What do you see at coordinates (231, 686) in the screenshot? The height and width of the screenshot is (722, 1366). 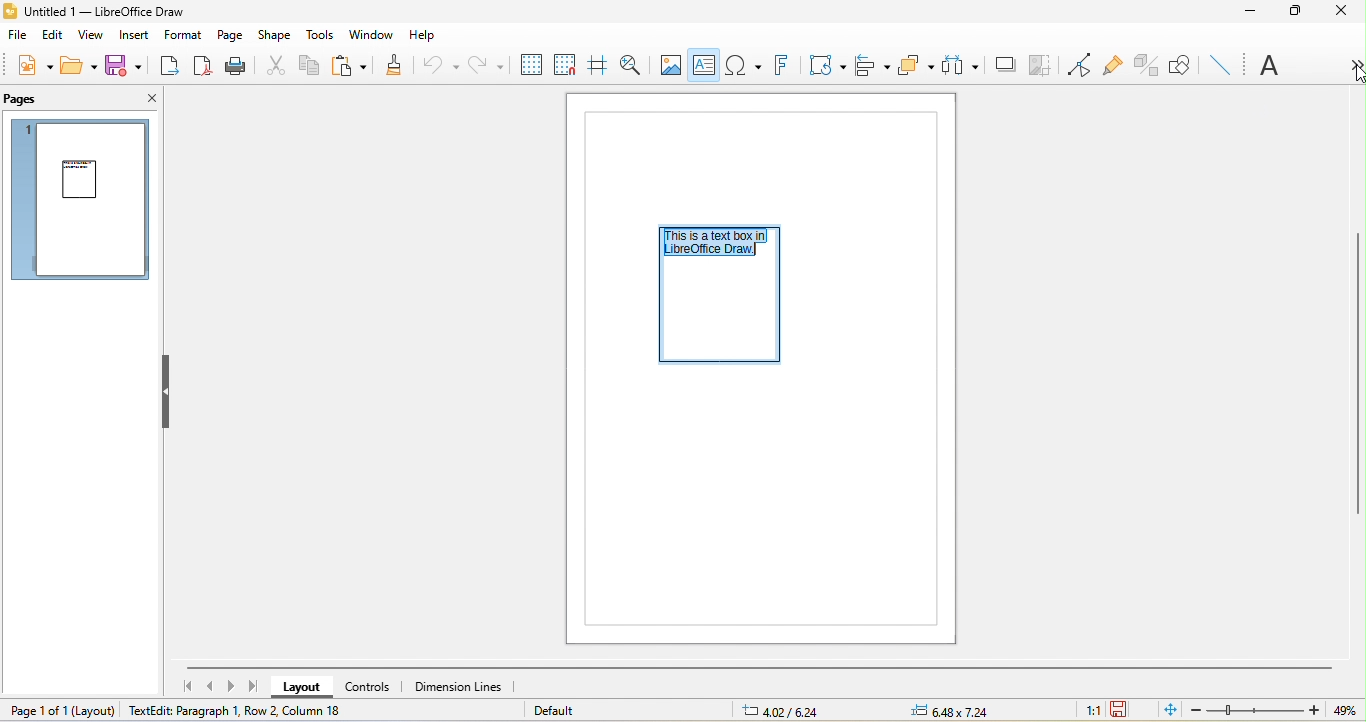 I see `next page` at bounding box center [231, 686].